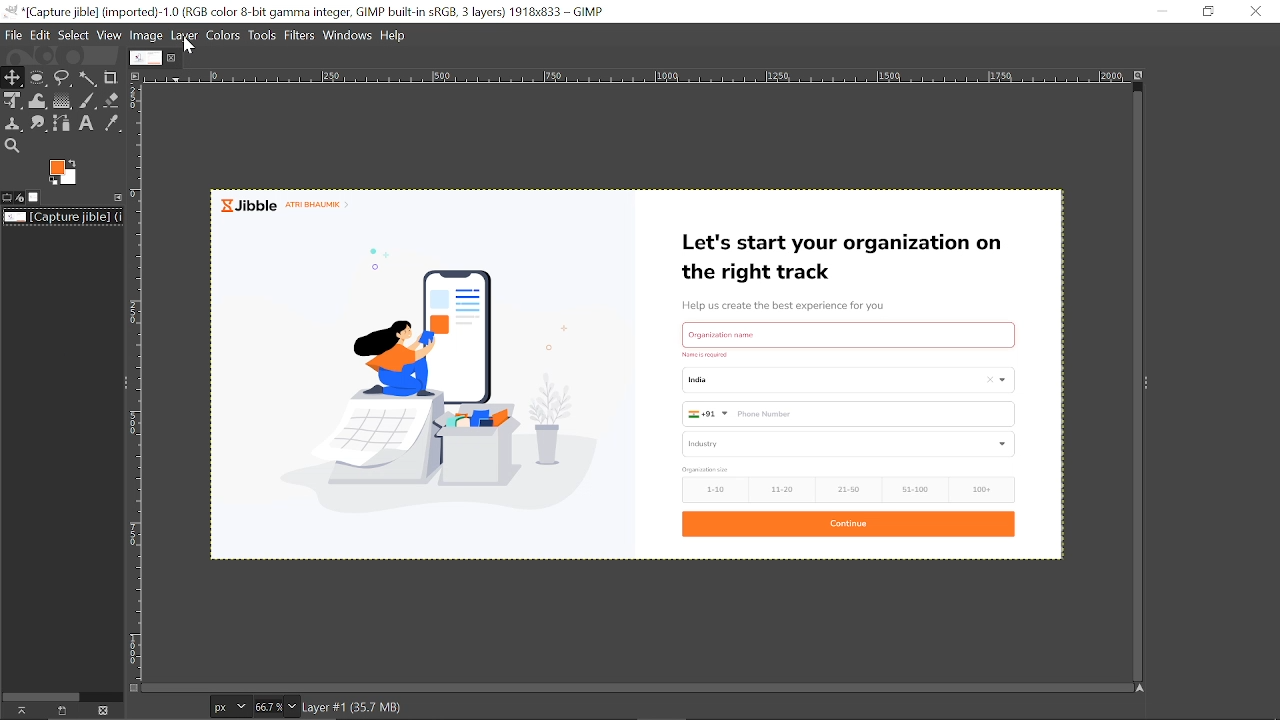 Image resolution: width=1280 pixels, height=720 pixels. I want to click on Image, so click(147, 35).